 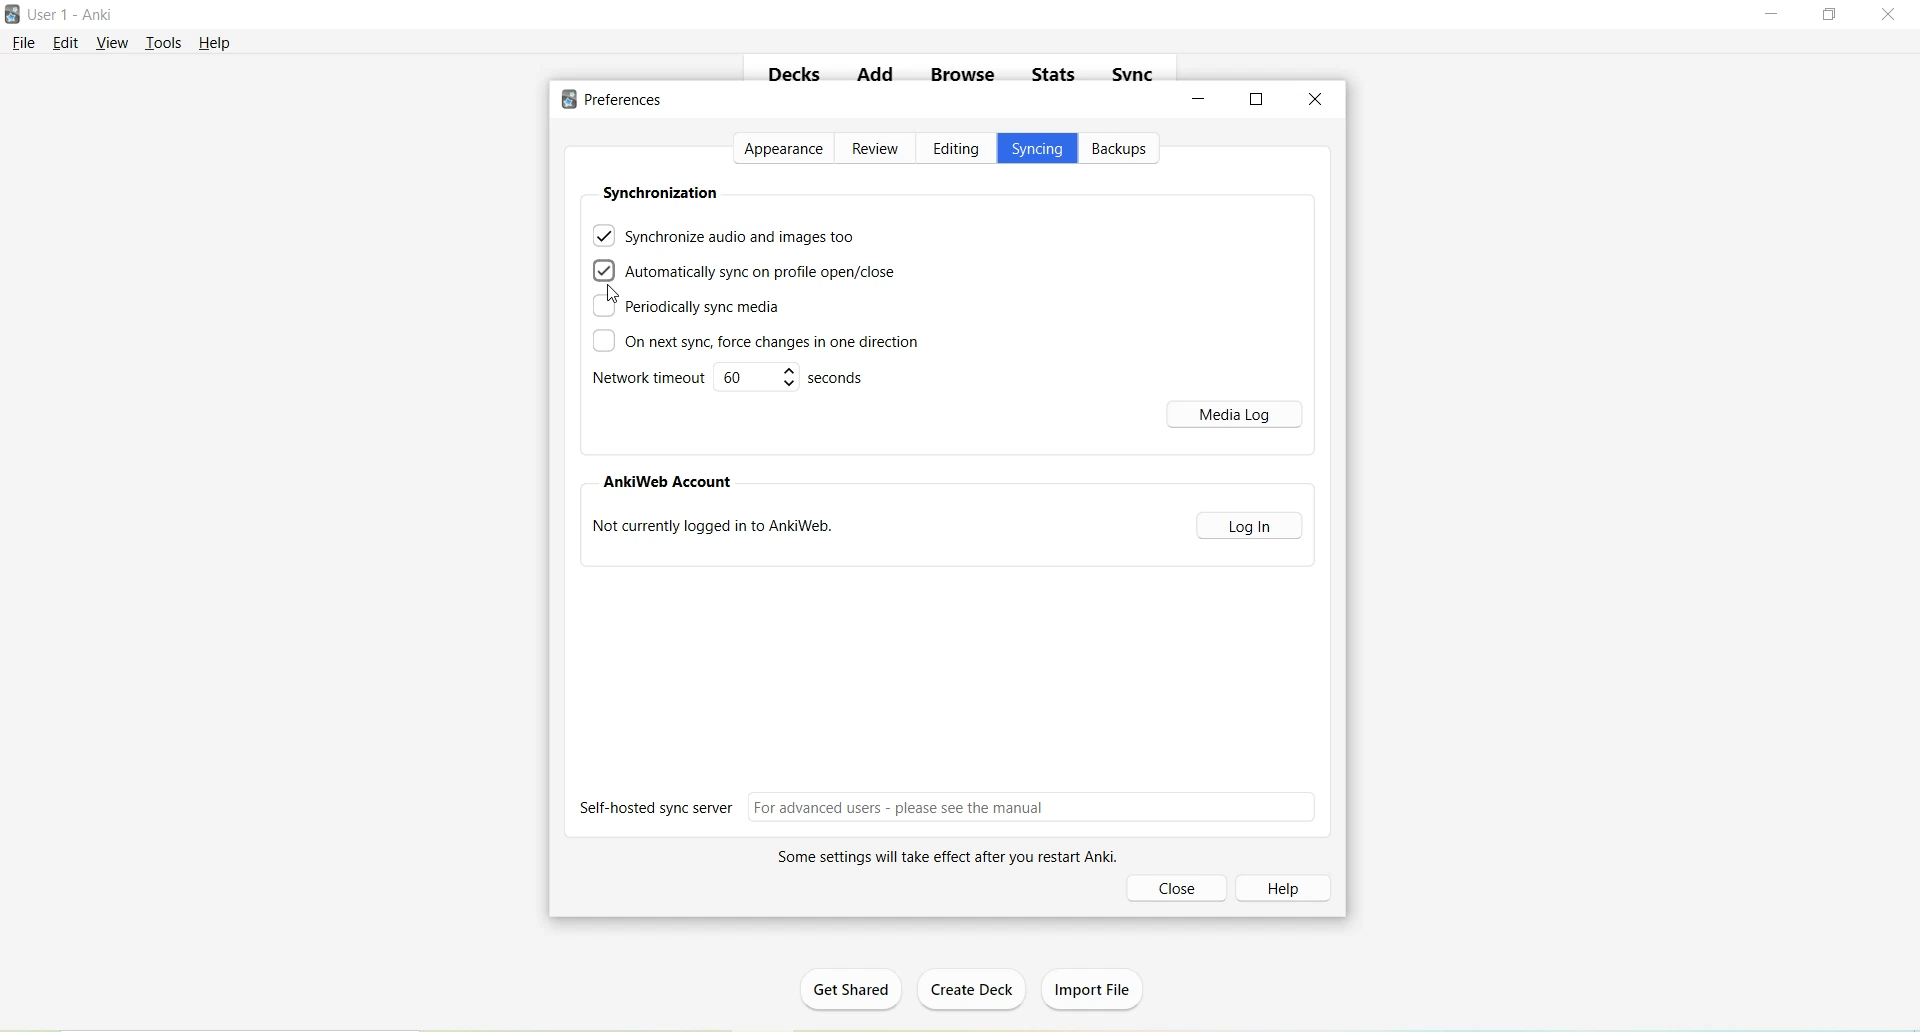 What do you see at coordinates (719, 530) in the screenshot?
I see `Not currently logged in to Ankiweb` at bounding box center [719, 530].